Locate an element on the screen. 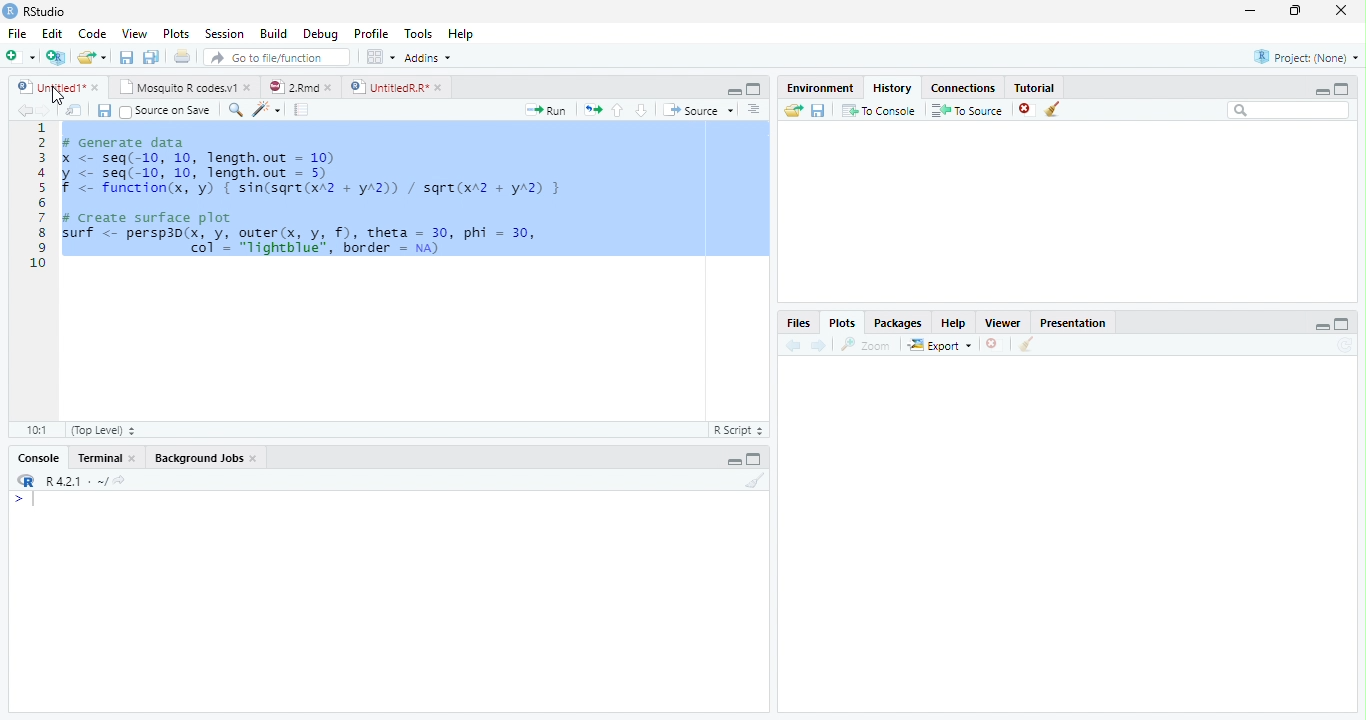 The width and height of the screenshot is (1366, 720). Create a project is located at coordinates (54, 57).